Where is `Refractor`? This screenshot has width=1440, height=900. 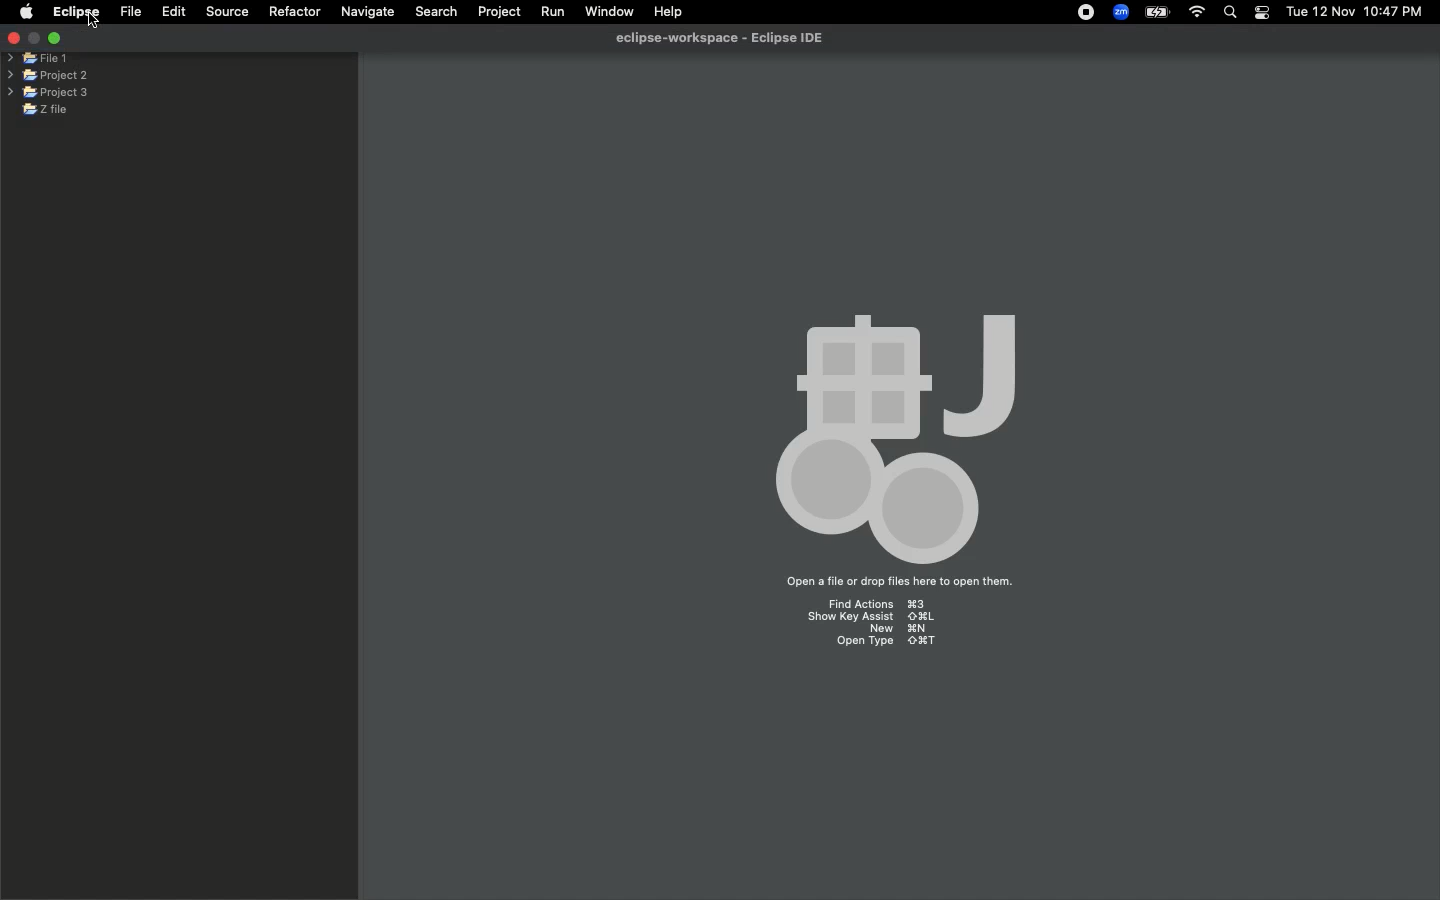
Refractor is located at coordinates (295, 13).